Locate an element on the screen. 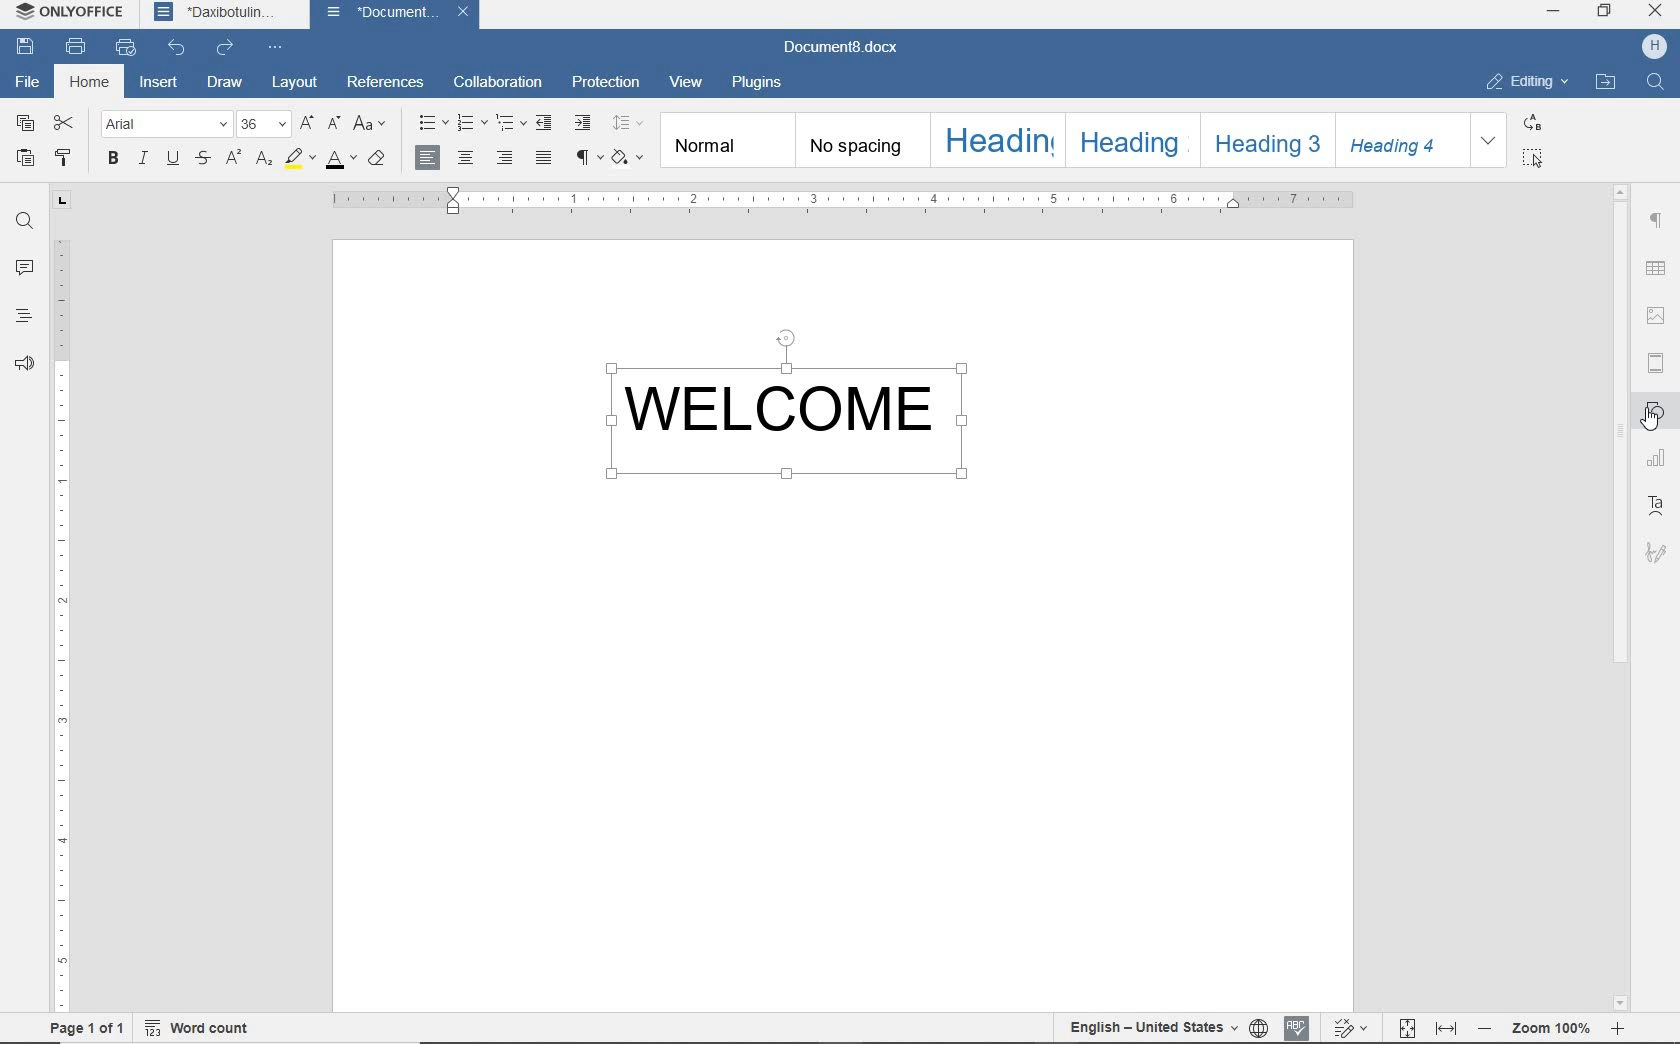  PARAGRAPH LINE SPACING is located at coordinates (627, 122).